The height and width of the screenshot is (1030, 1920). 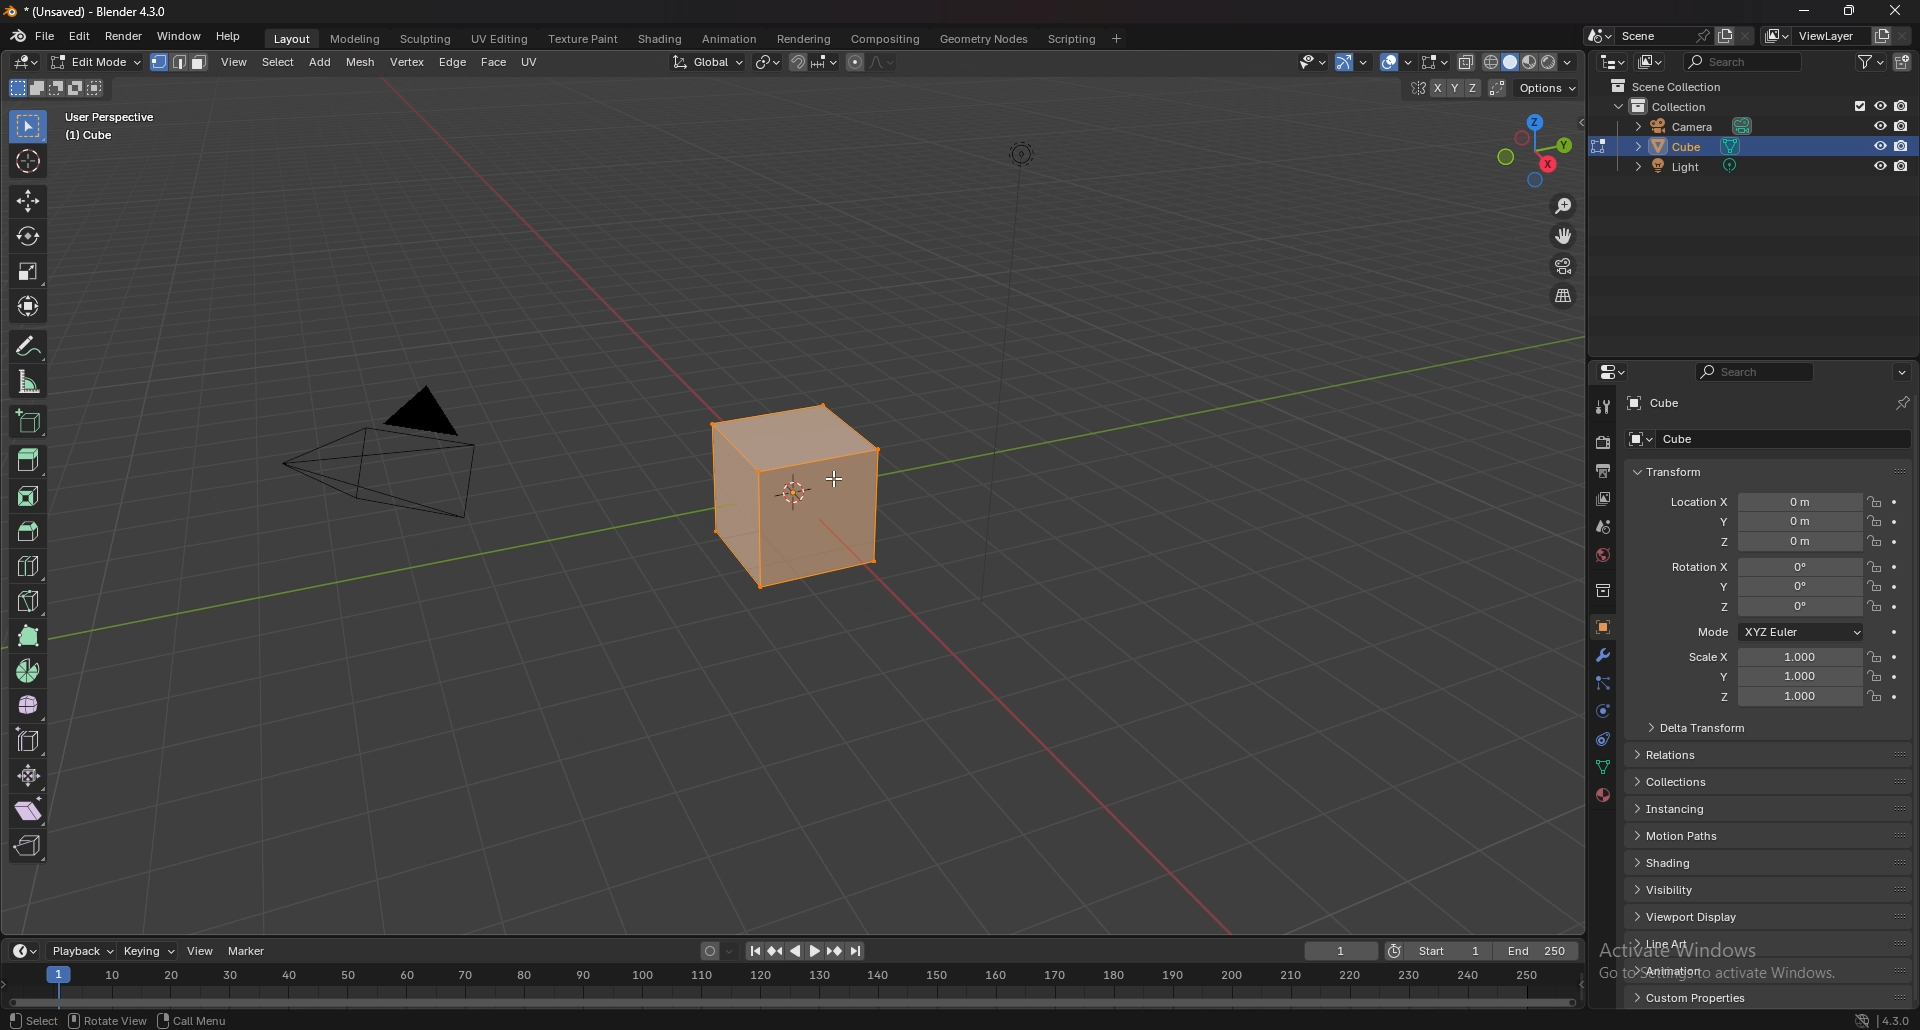 I want to click on location x, so click(x=1763, y=503).